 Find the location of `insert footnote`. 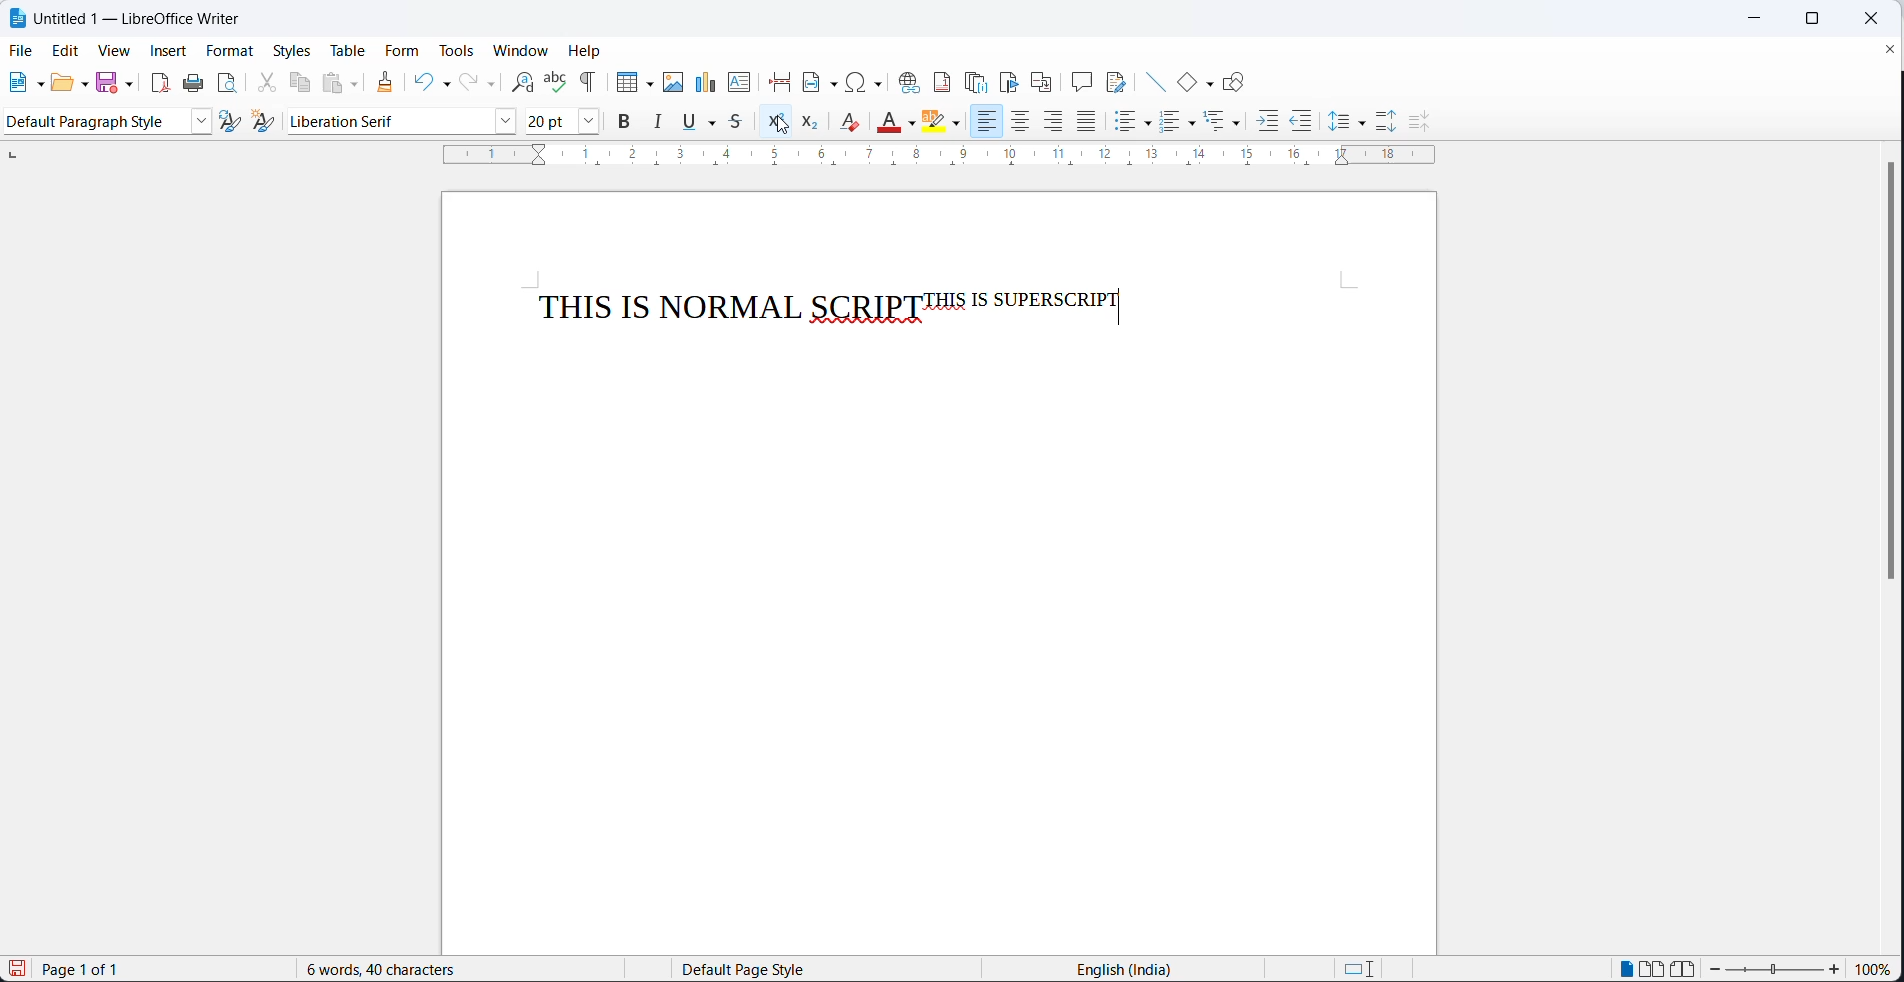

insert footnote is located at coordinates (942, 81).